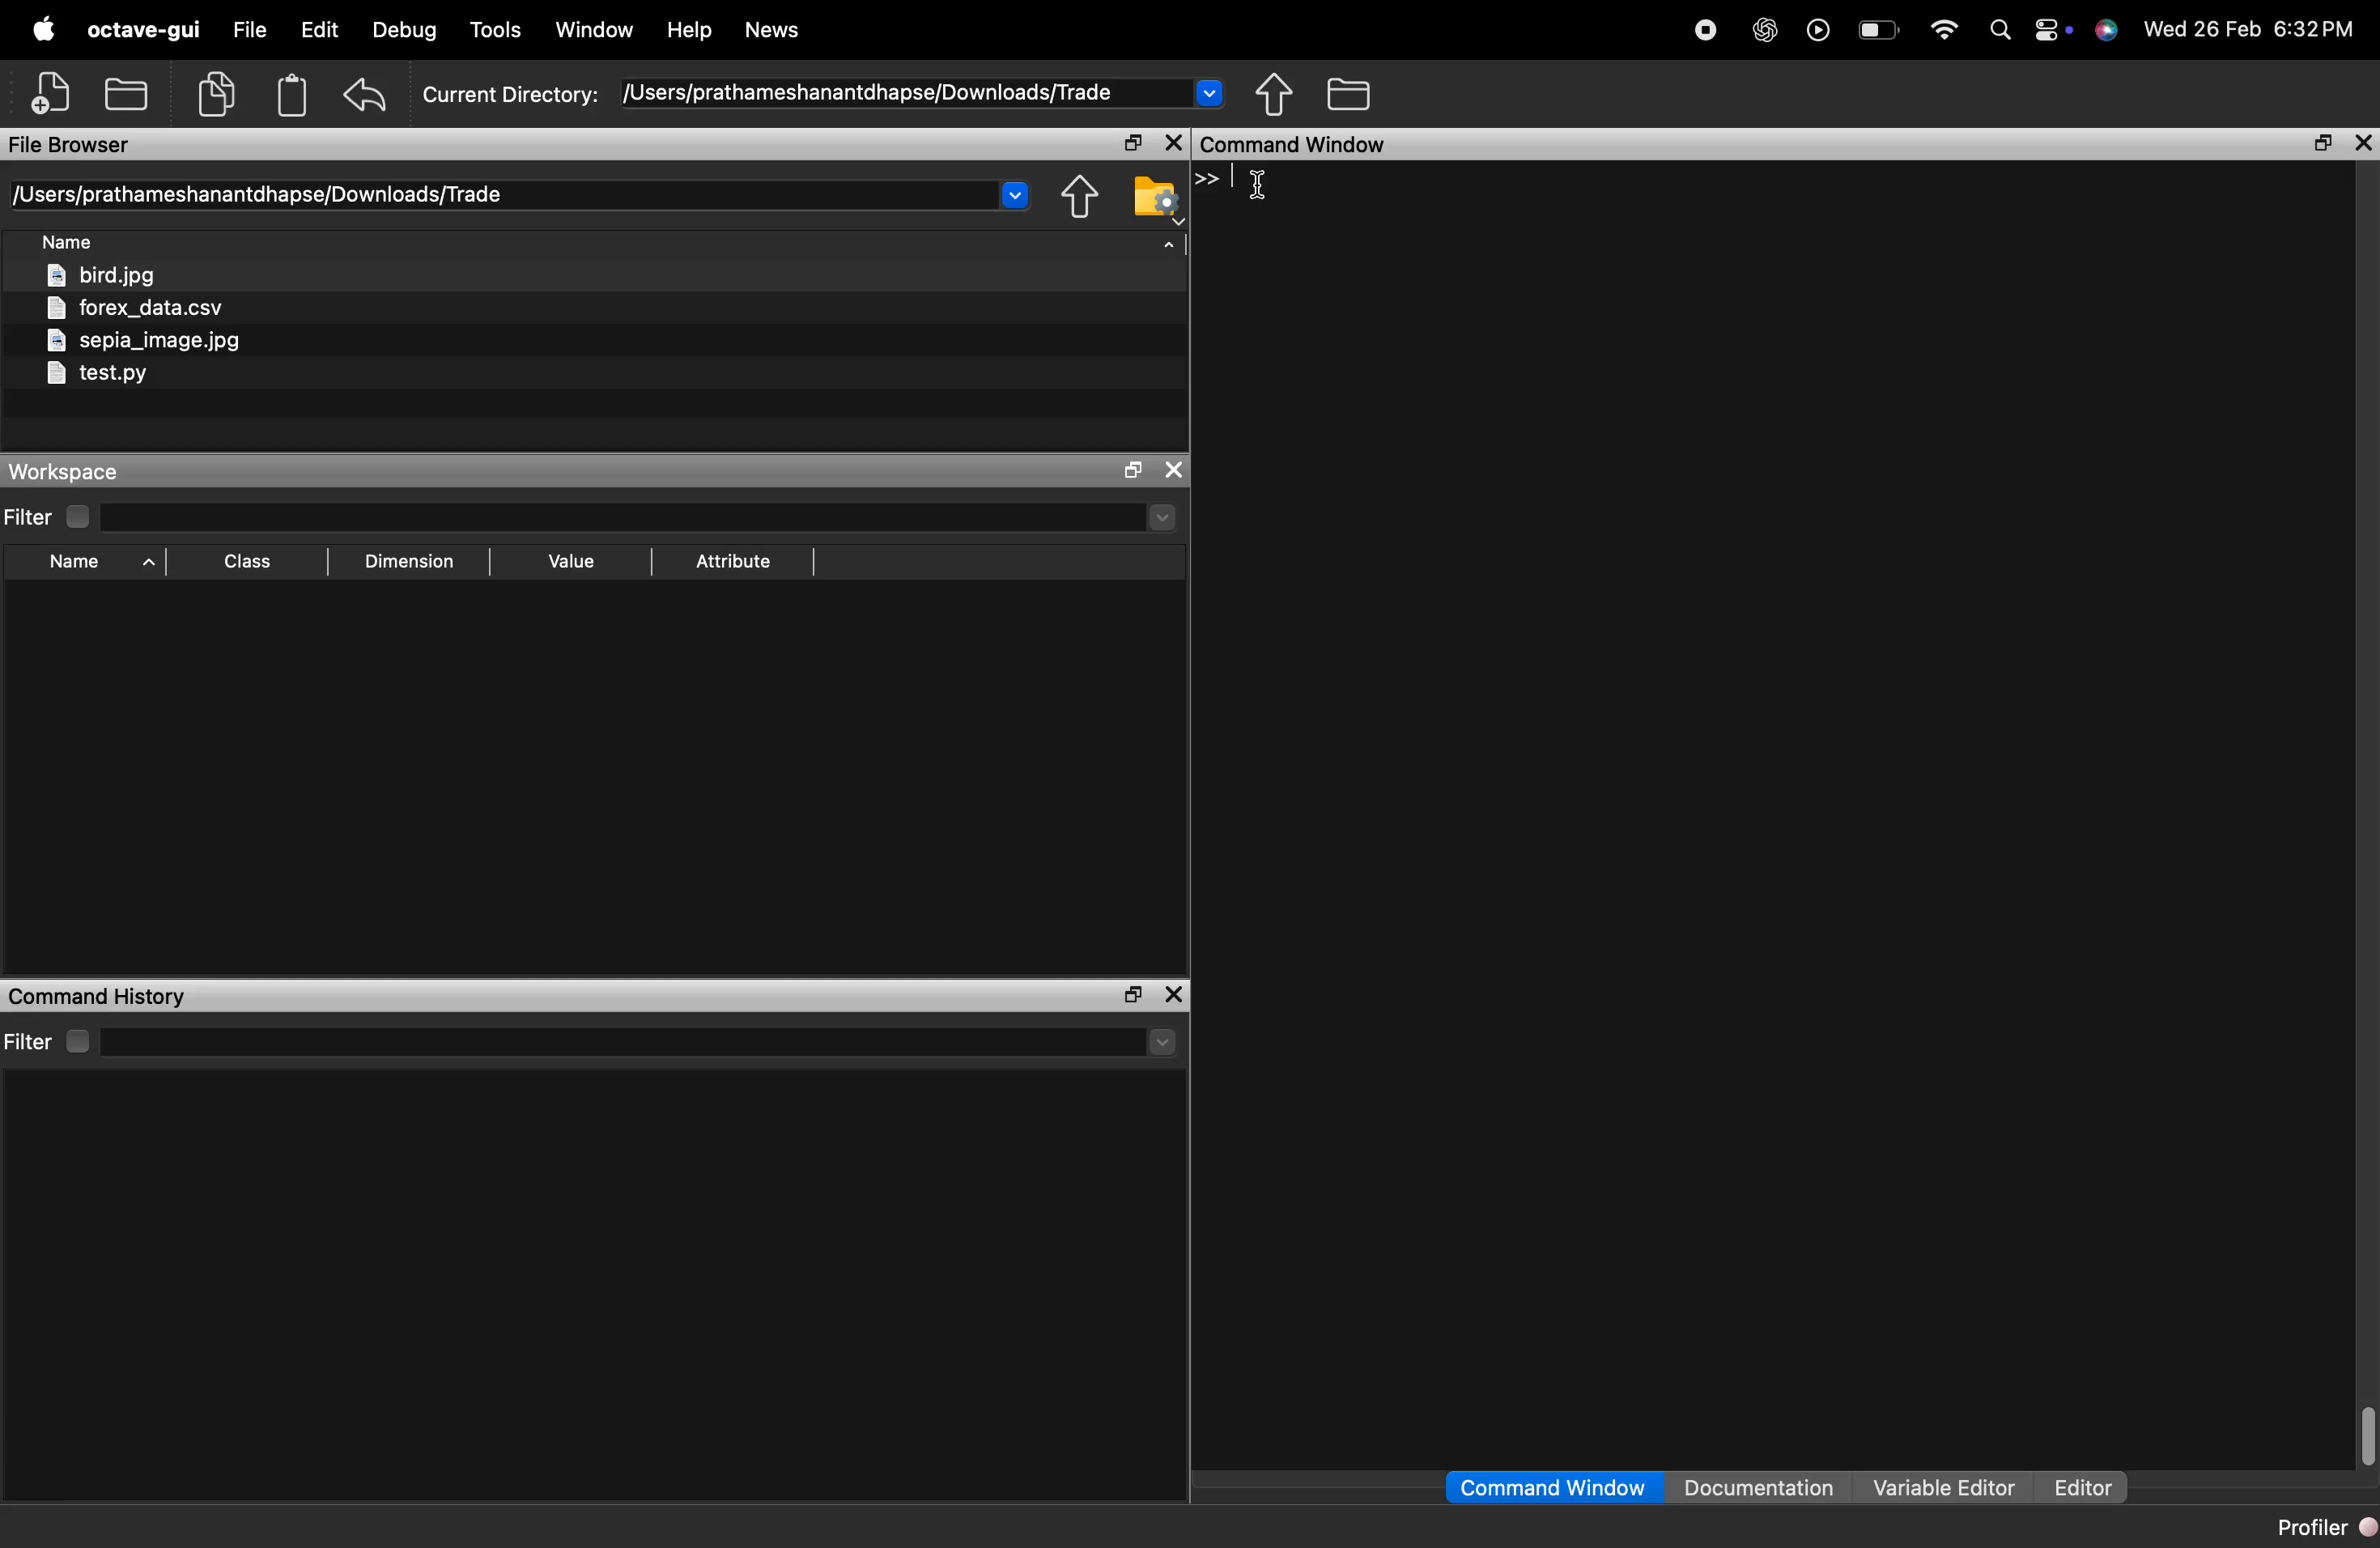 The image size is (2380, 1548). Describe the element at coordinates (221, 92) in the screenshot. I see `copy` at that location.